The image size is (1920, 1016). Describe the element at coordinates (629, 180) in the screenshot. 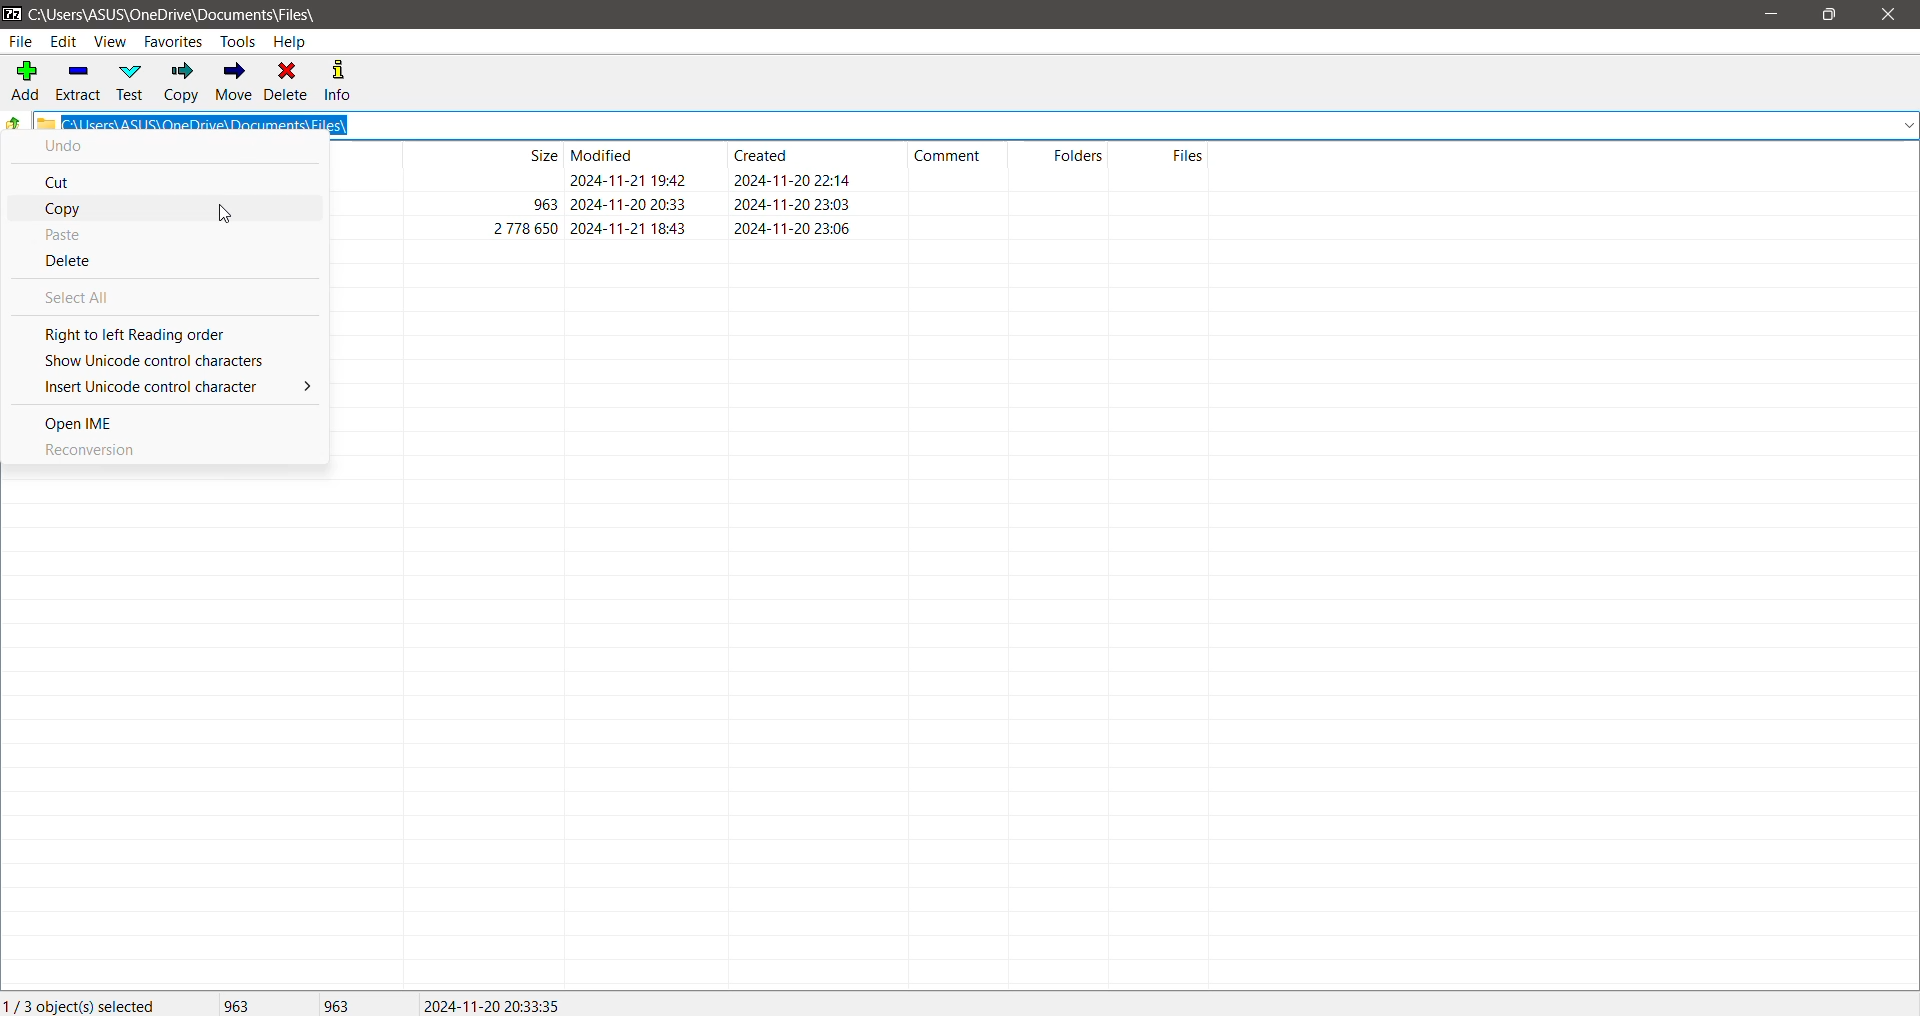

I see `modified date & time` at that location.